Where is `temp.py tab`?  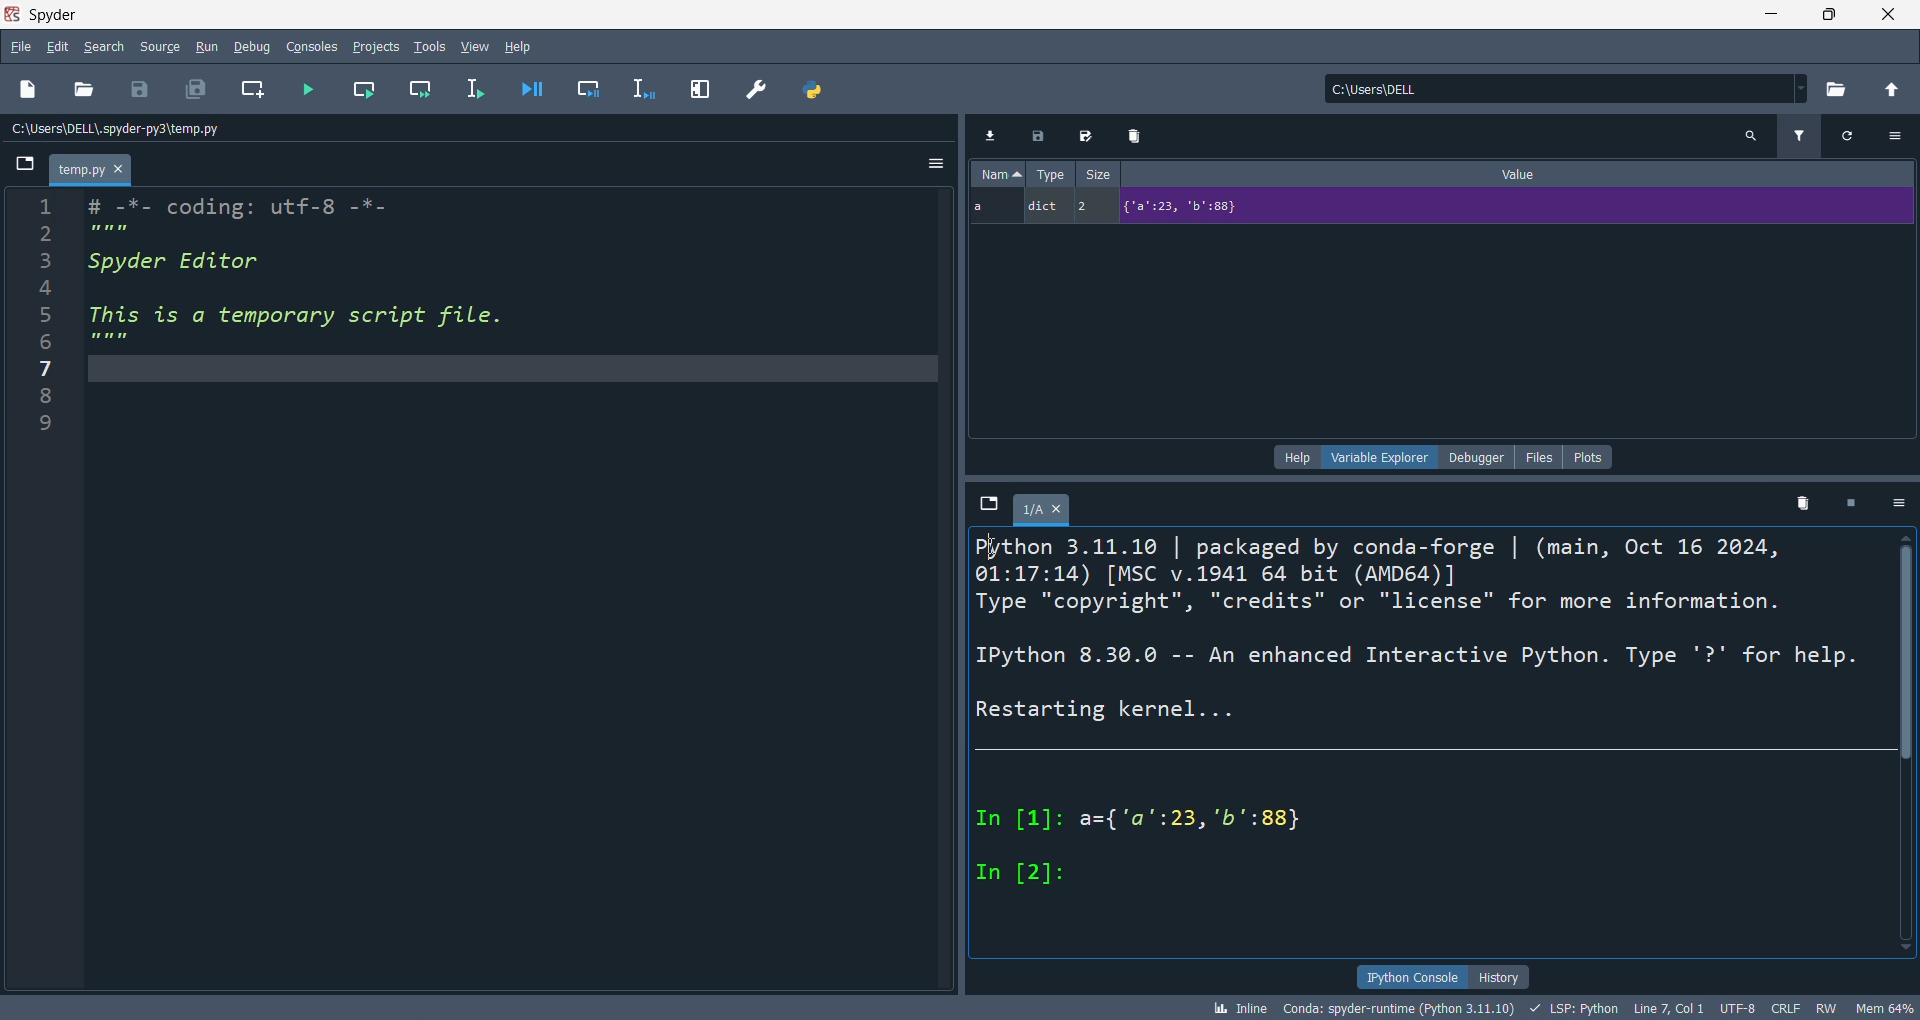
temp.py tab is located at coordinates (92, 168).